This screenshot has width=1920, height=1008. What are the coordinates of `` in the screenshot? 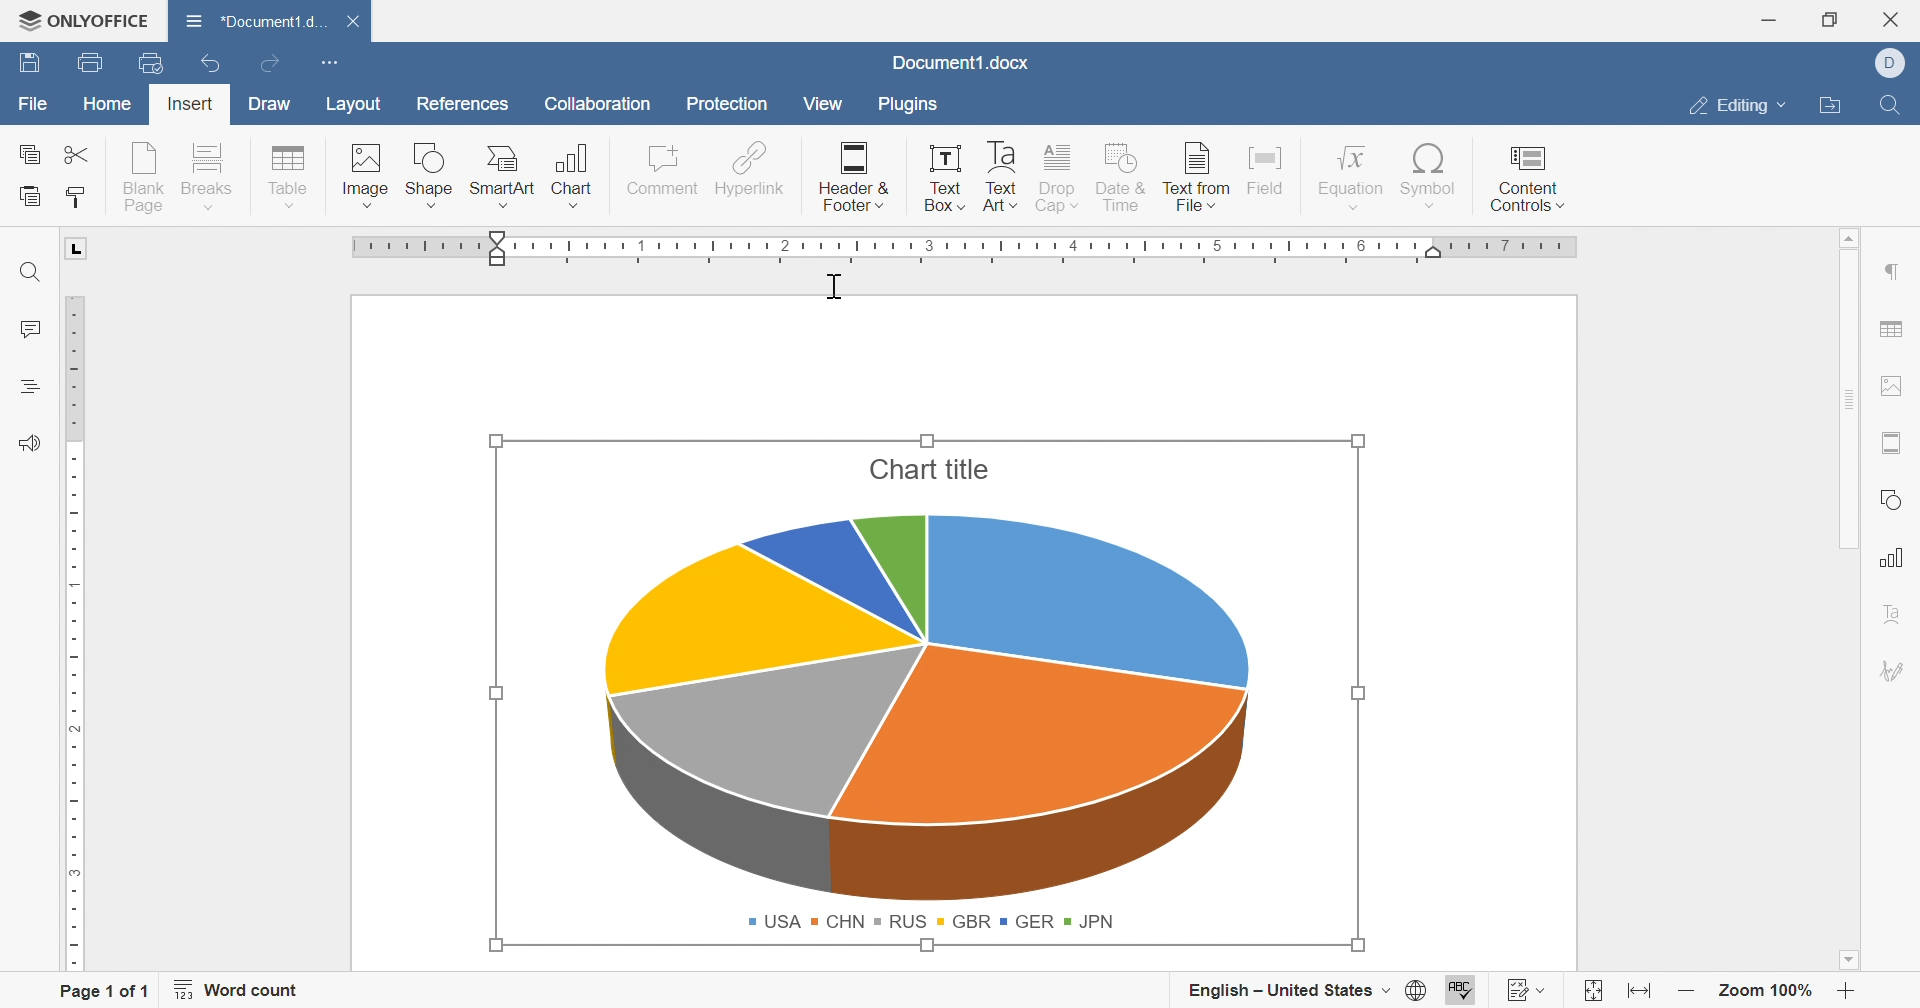 It's located at (762, 174).